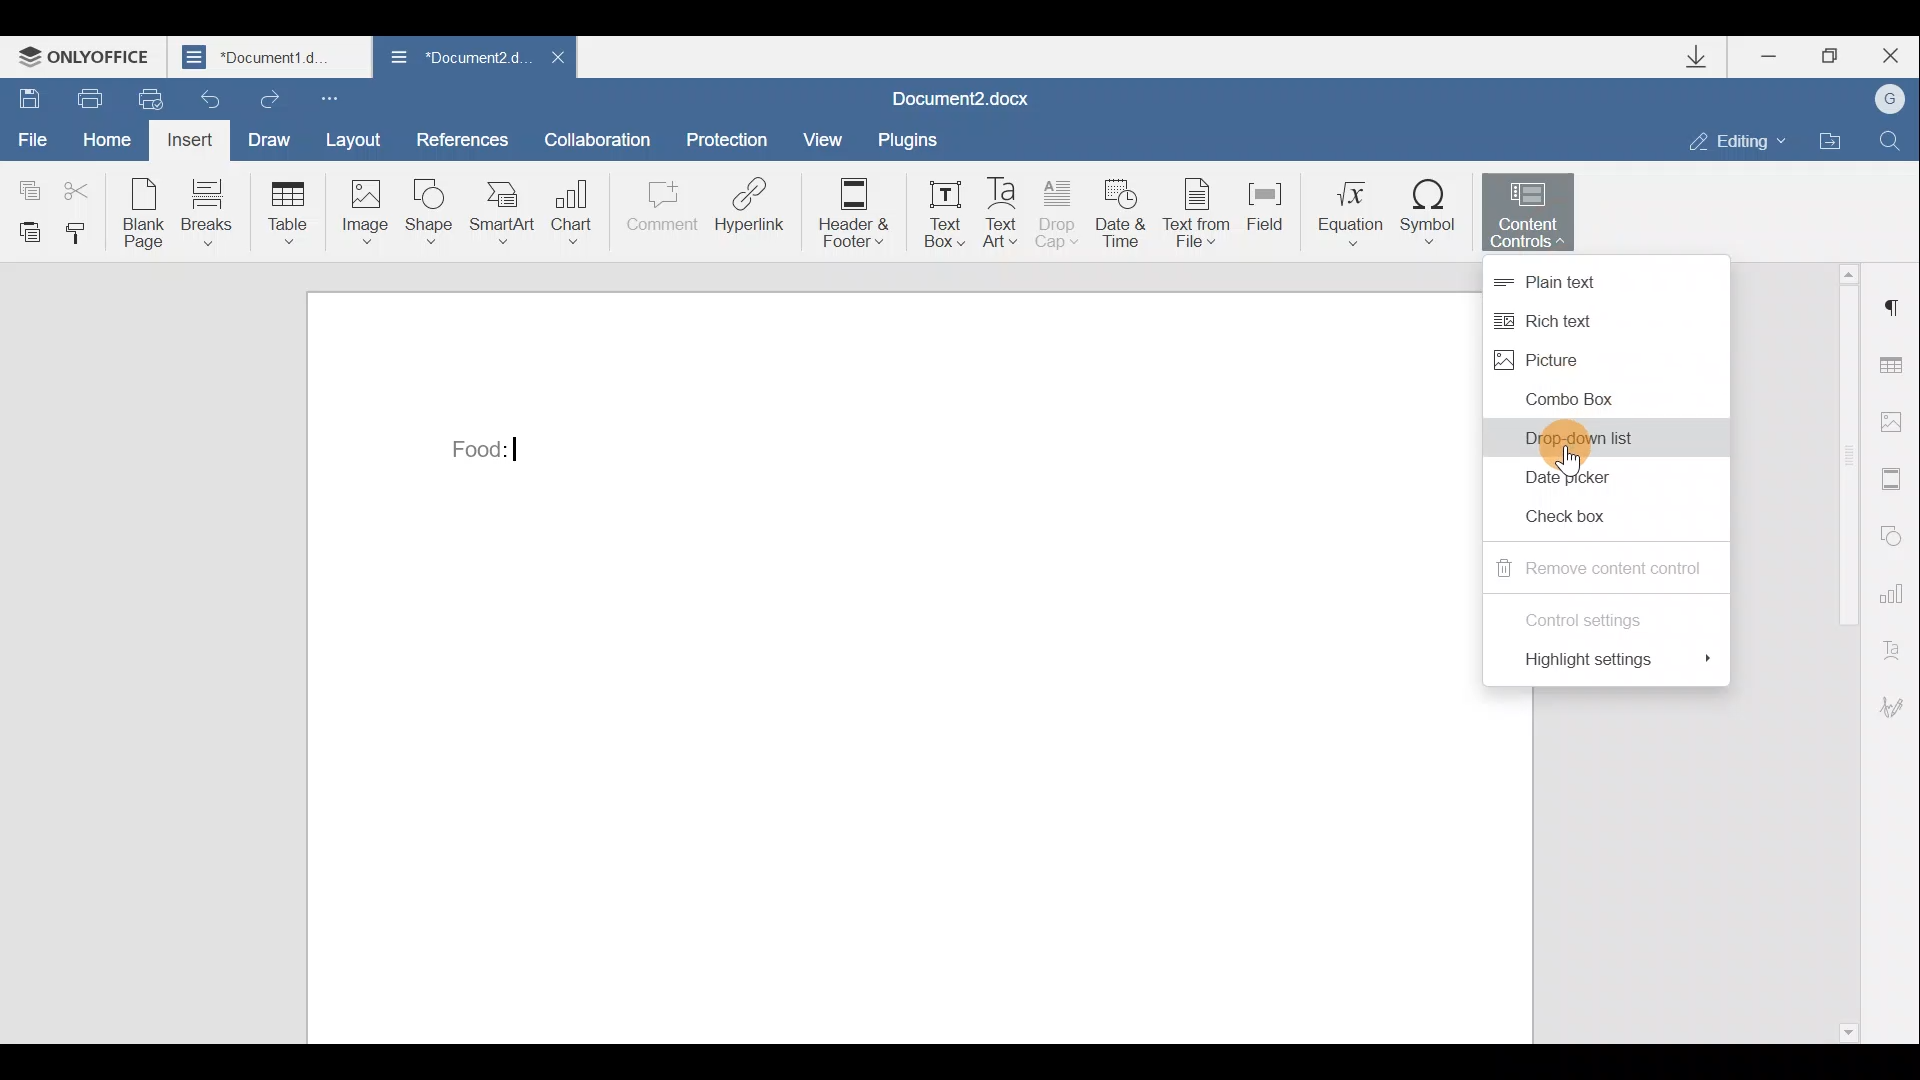  I want to click on Picture, so click(1573, 362).